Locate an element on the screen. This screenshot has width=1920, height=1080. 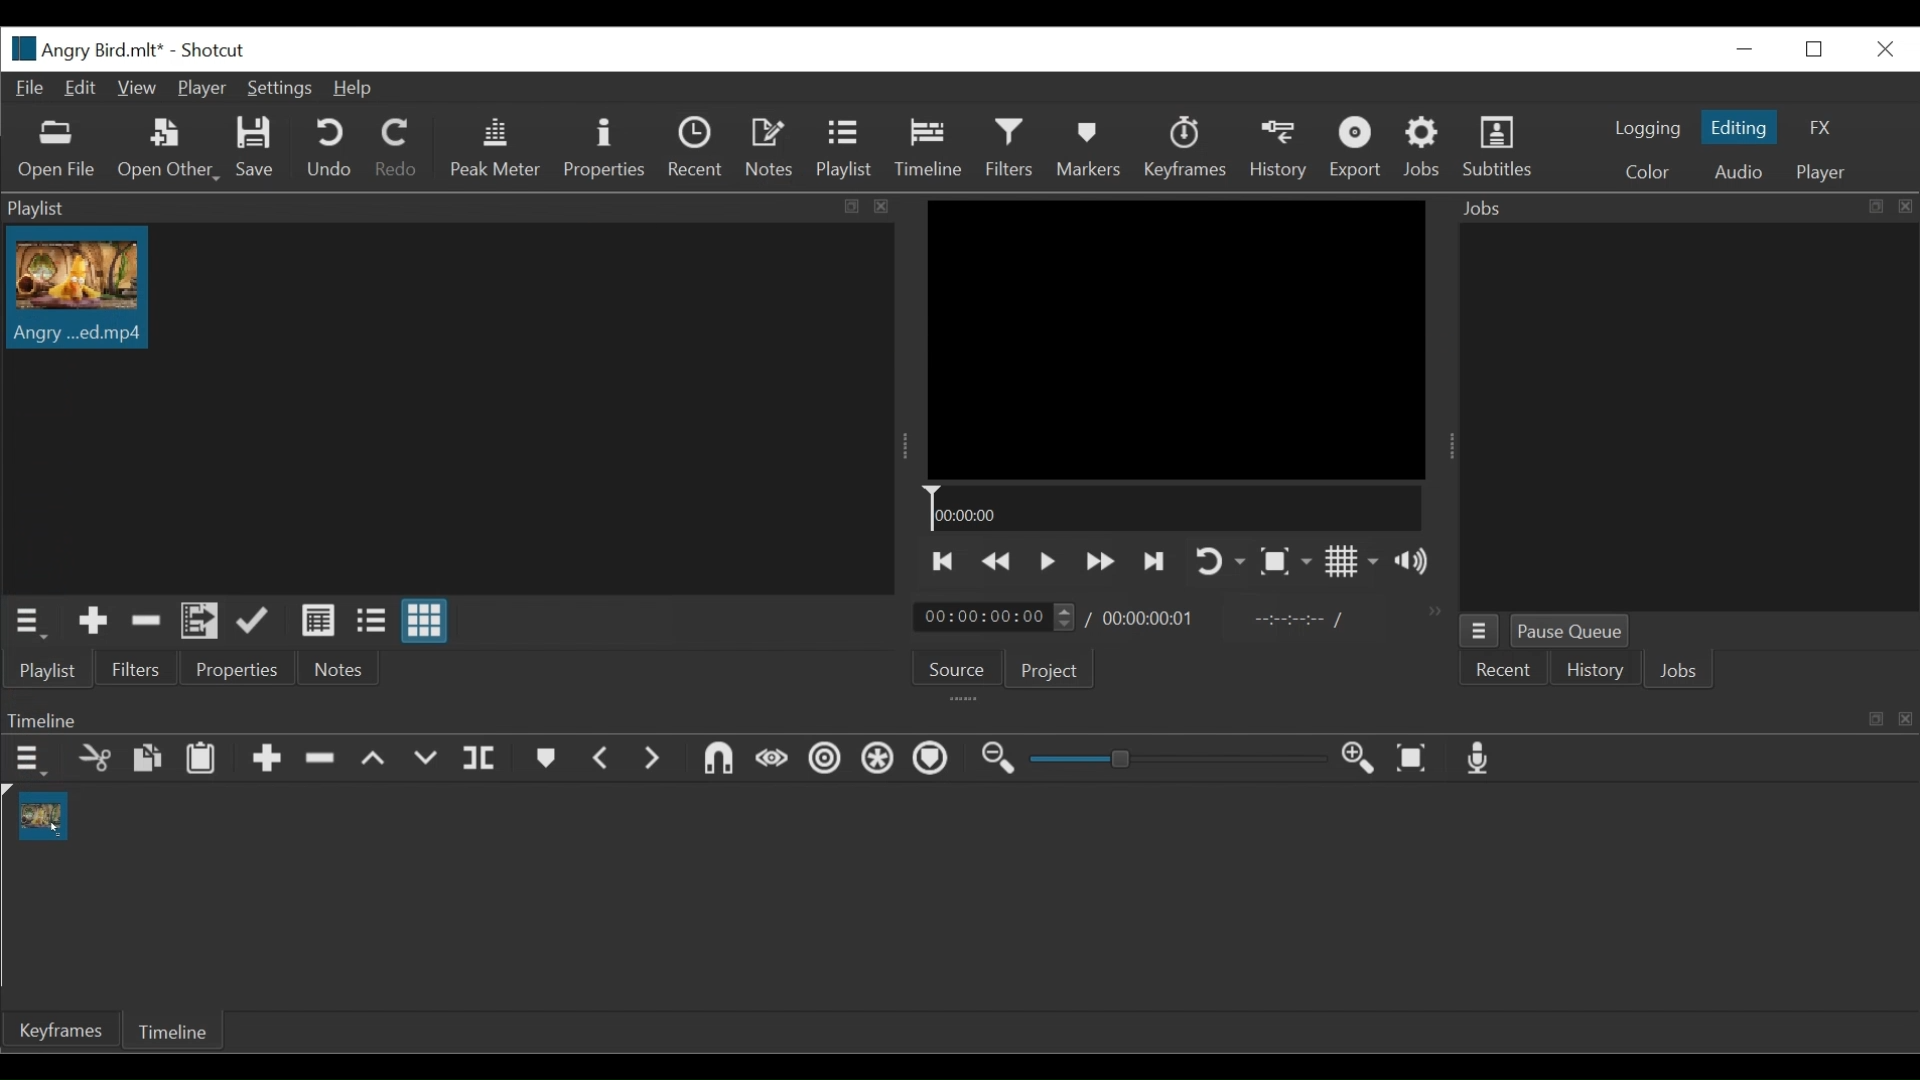
Toggle player looping is located at coordinates (1217, 560).